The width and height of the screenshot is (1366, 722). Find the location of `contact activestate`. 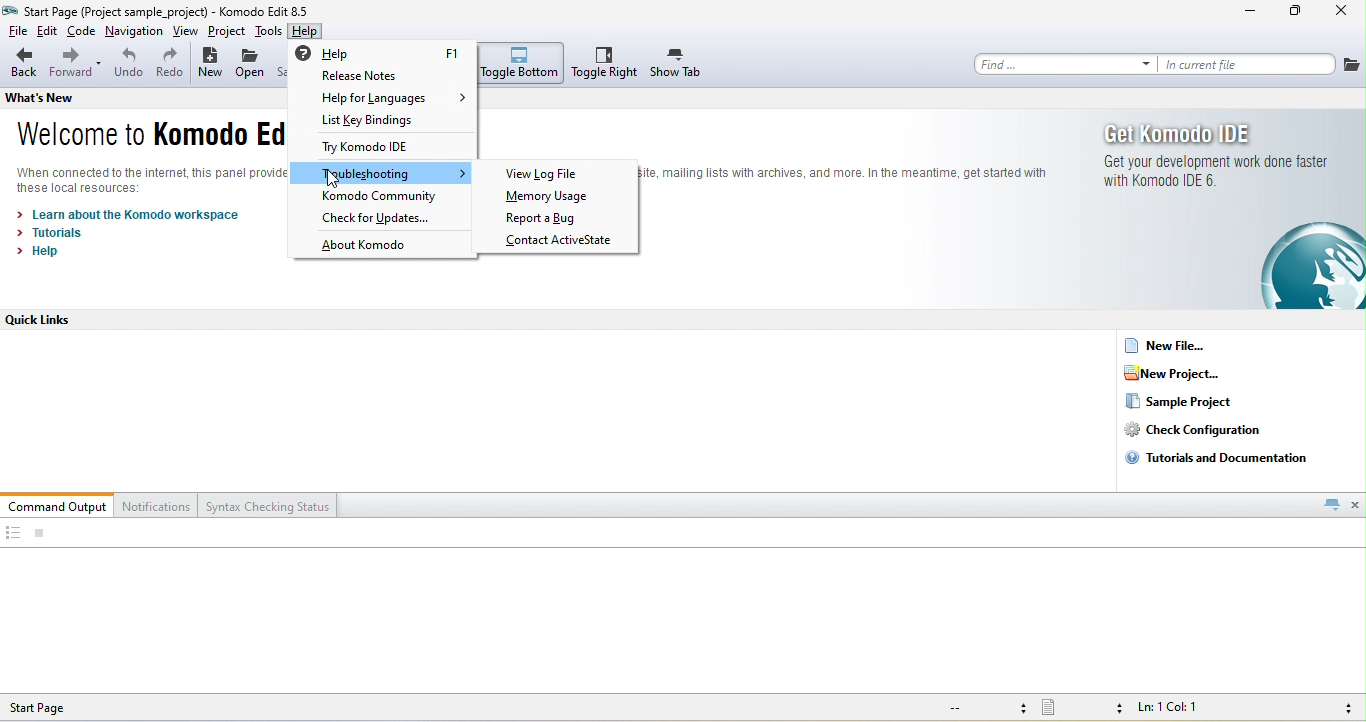

contact activestate is located at coordinates (562, 241).